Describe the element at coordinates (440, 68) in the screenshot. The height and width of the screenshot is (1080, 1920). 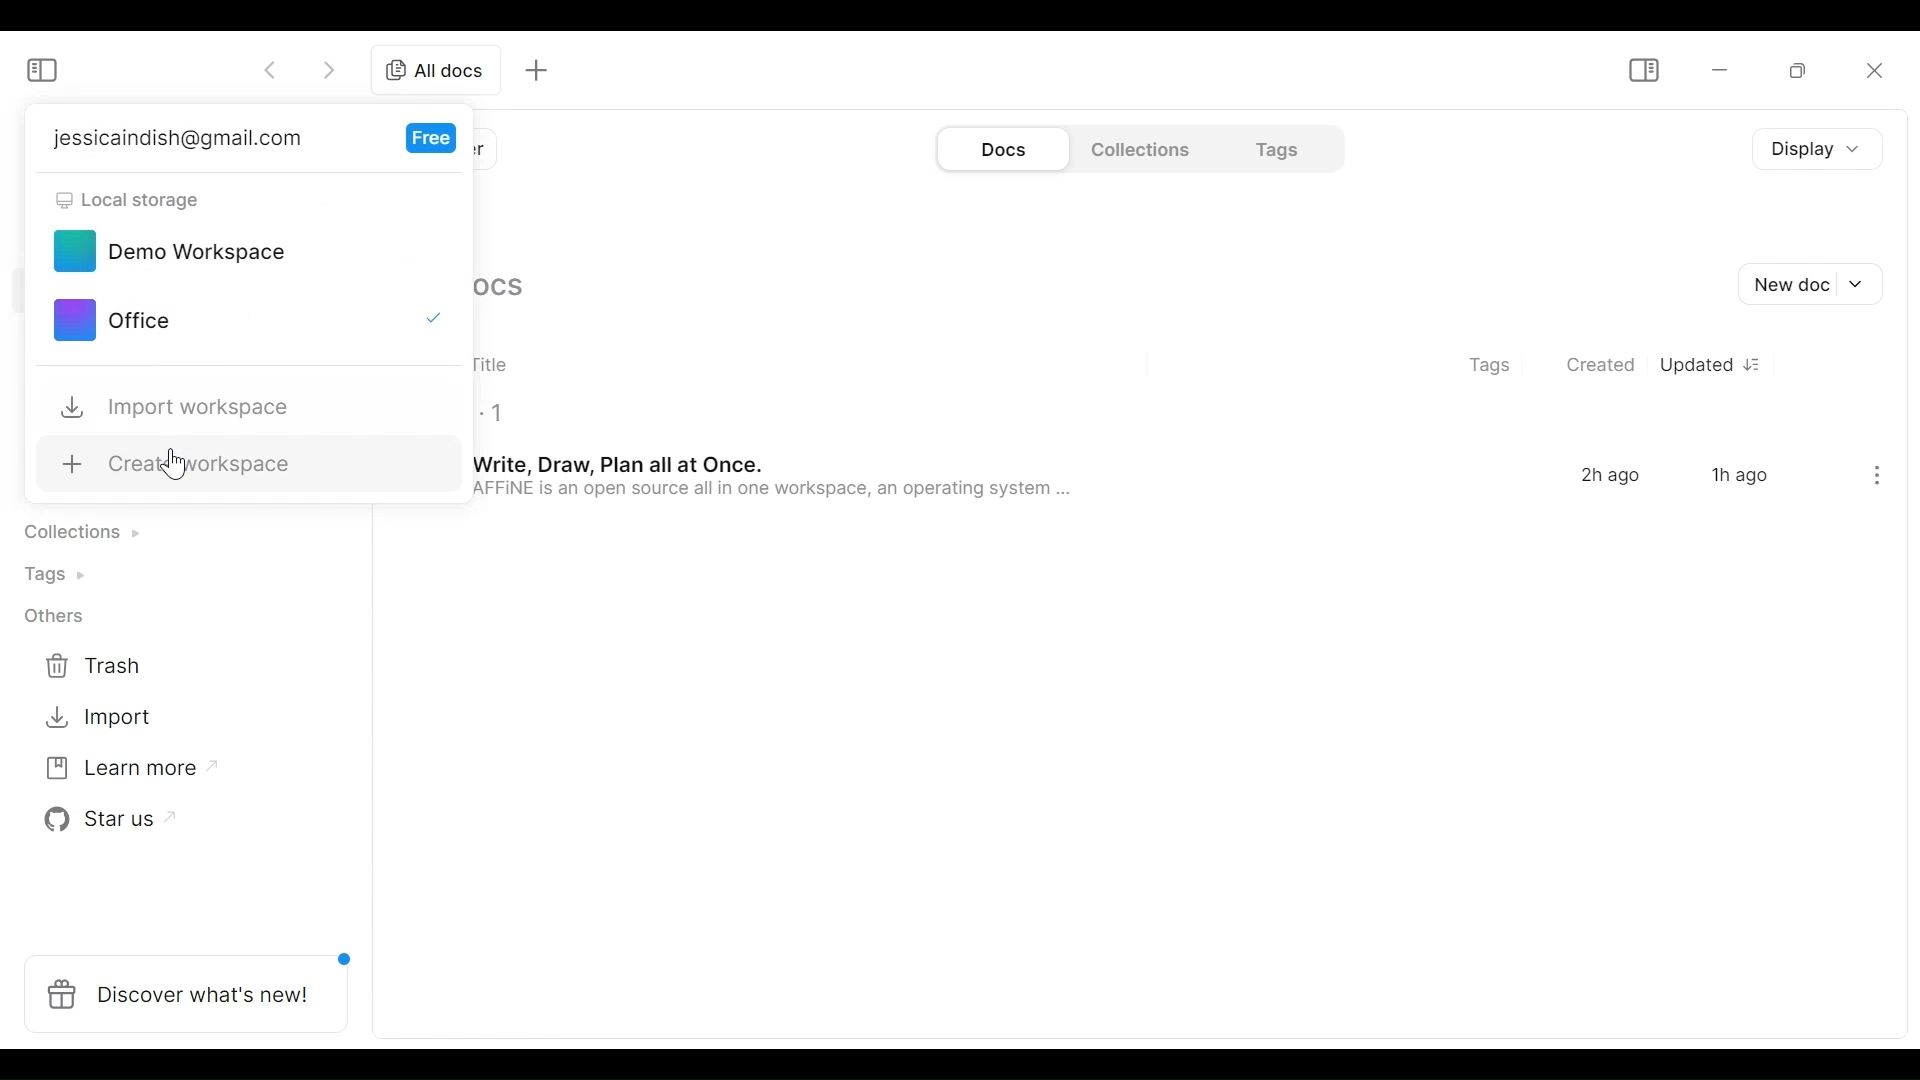
I see `All documents` at that location.